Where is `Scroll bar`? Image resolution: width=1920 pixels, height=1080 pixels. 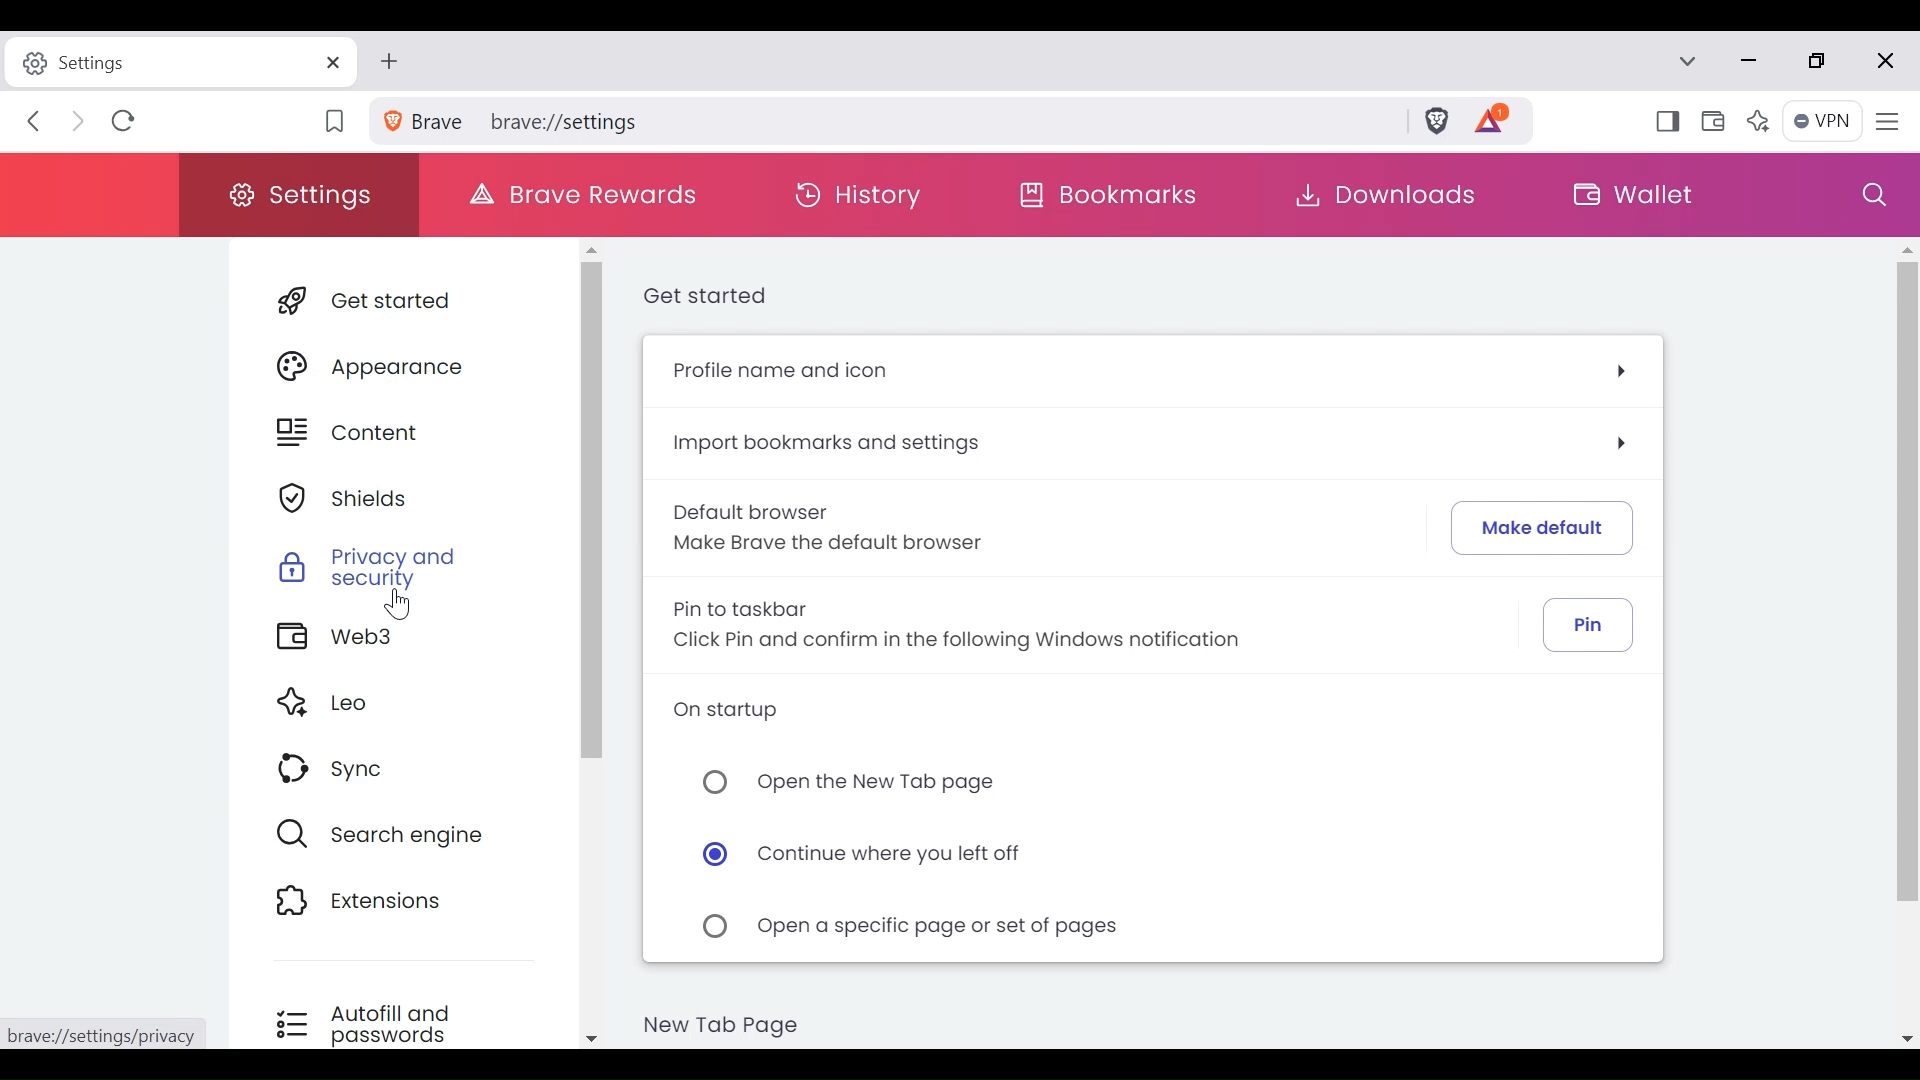
Scroll bar is located at coordinates (1907, 582).